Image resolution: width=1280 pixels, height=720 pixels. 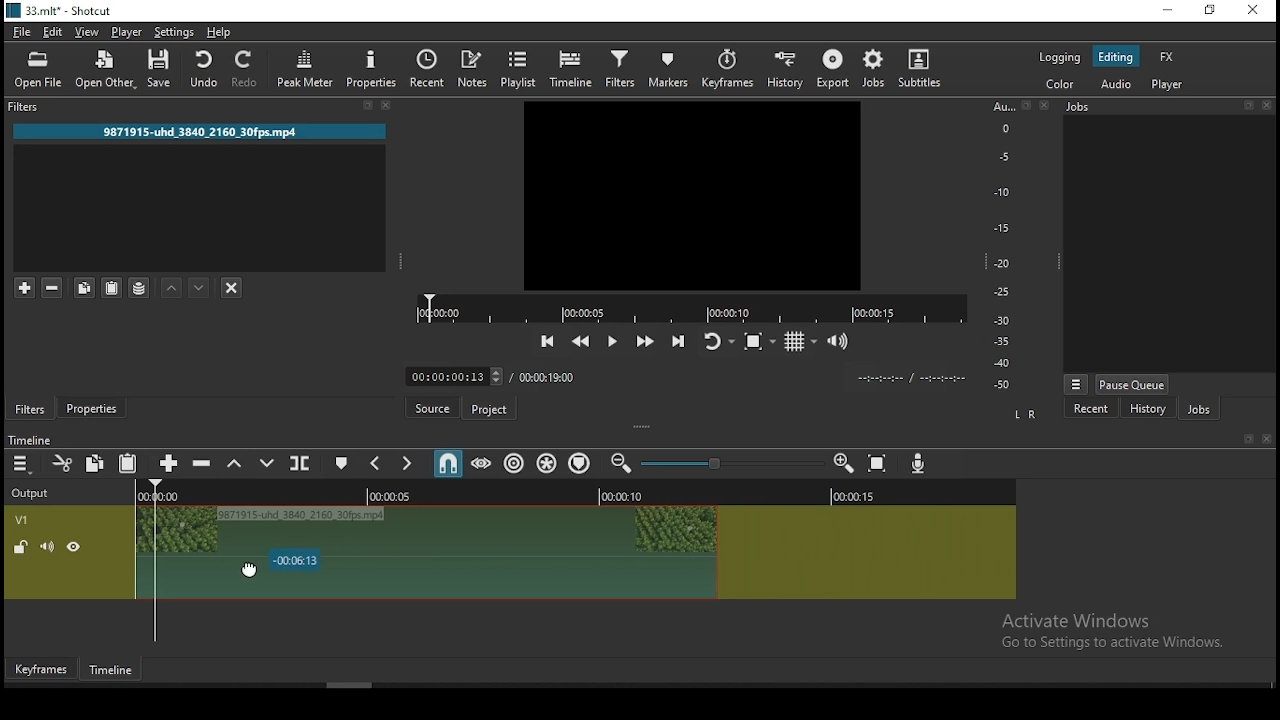 What do you see at coordinates (759, 340) in the screenshot?
I see `toggle zoom` at bounding box center [759, 340].